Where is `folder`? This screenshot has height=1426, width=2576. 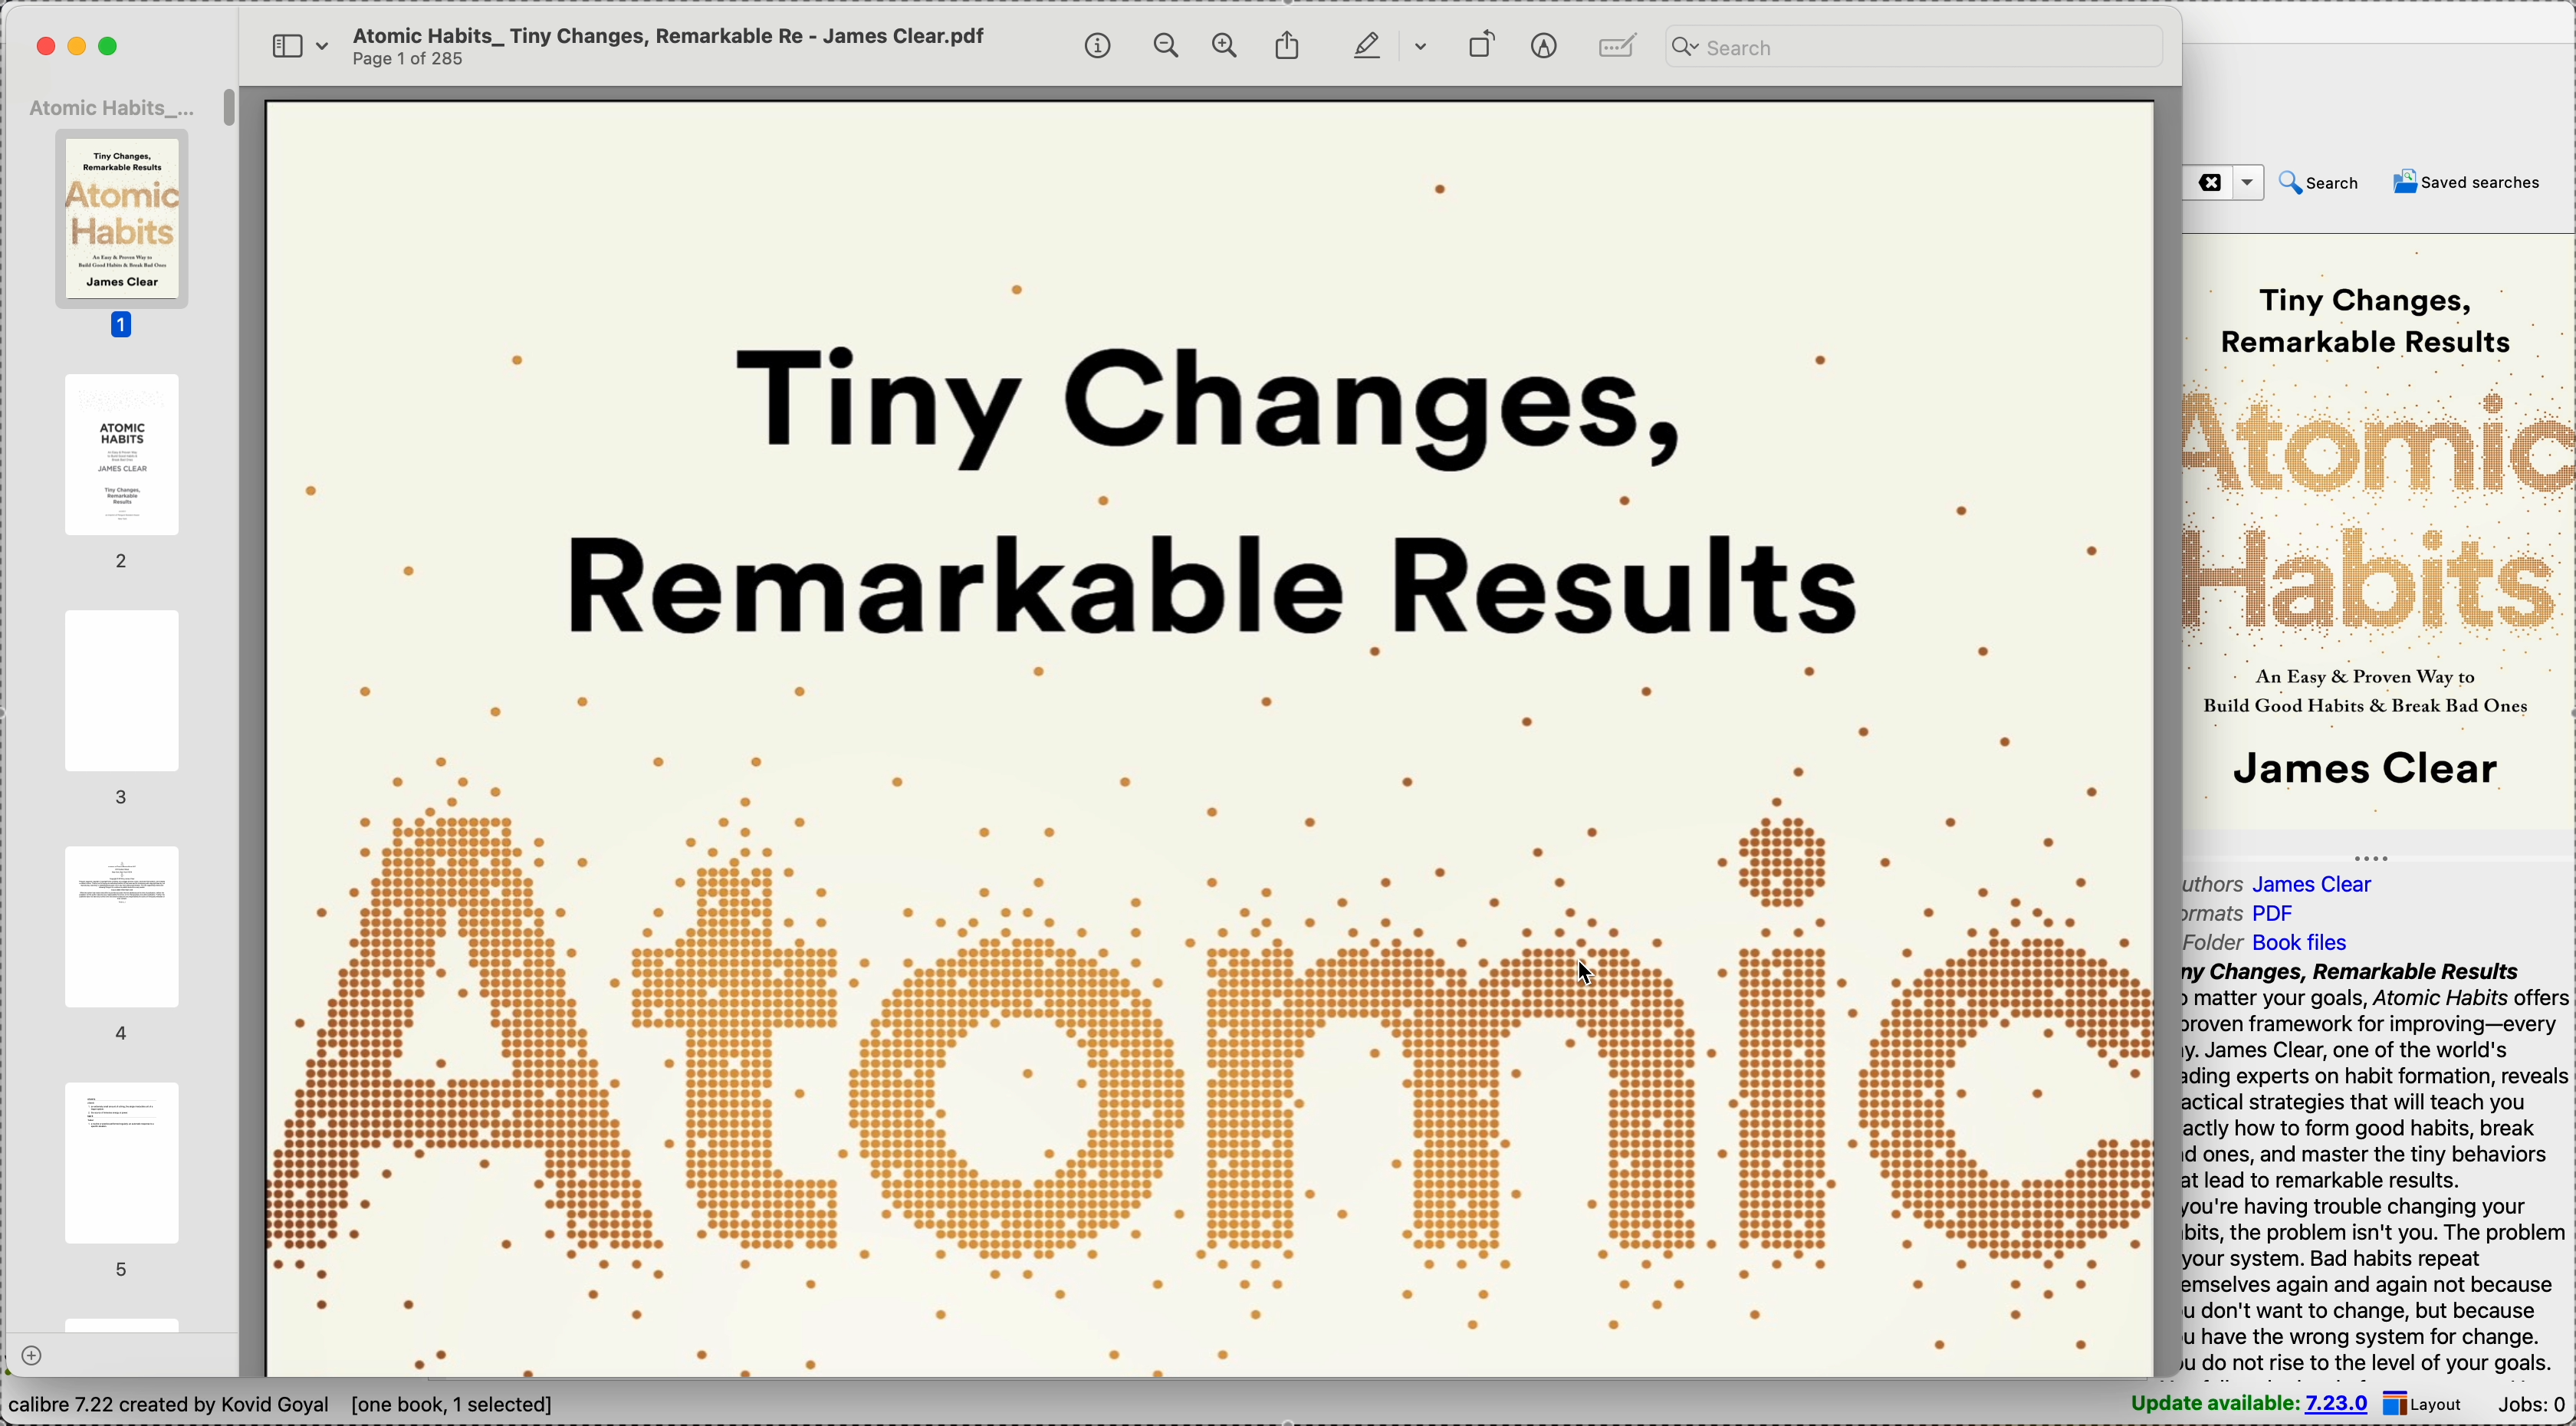 folder is located at coordinates (2274, 942).